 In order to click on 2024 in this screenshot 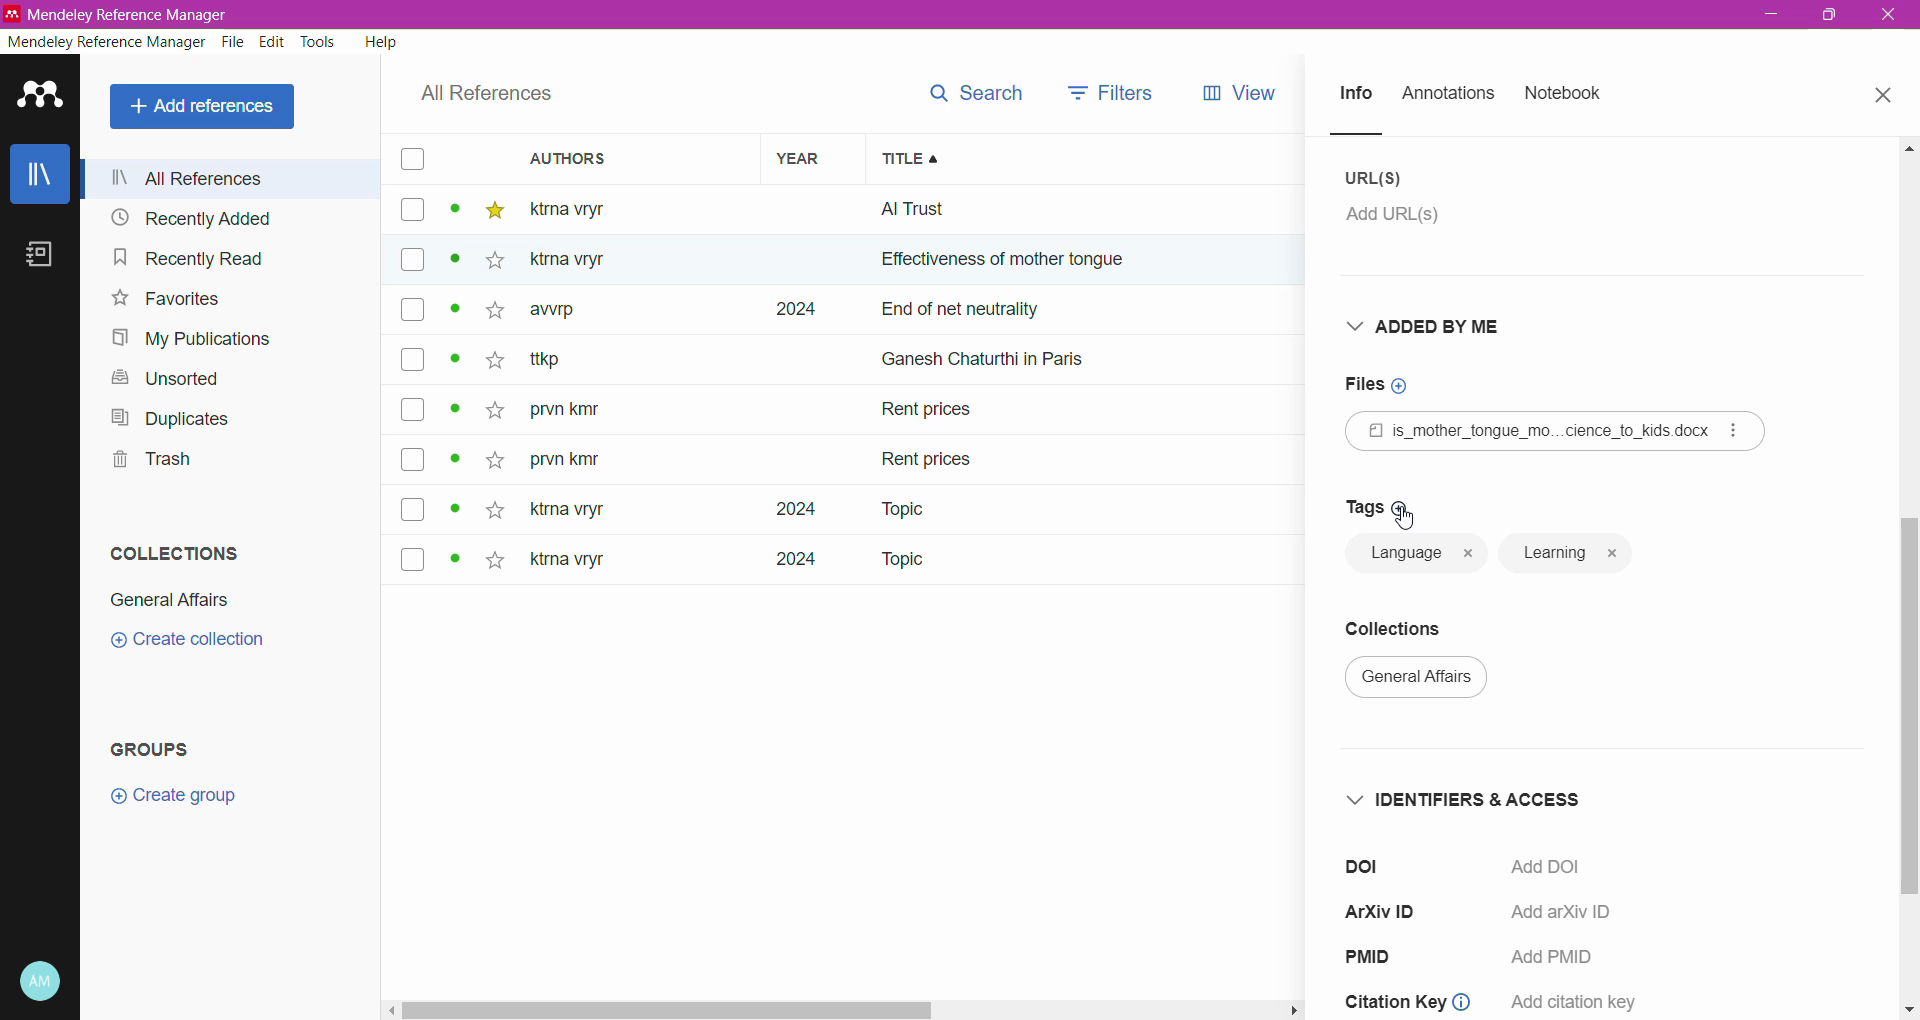, I will do `click(784, 566)`.